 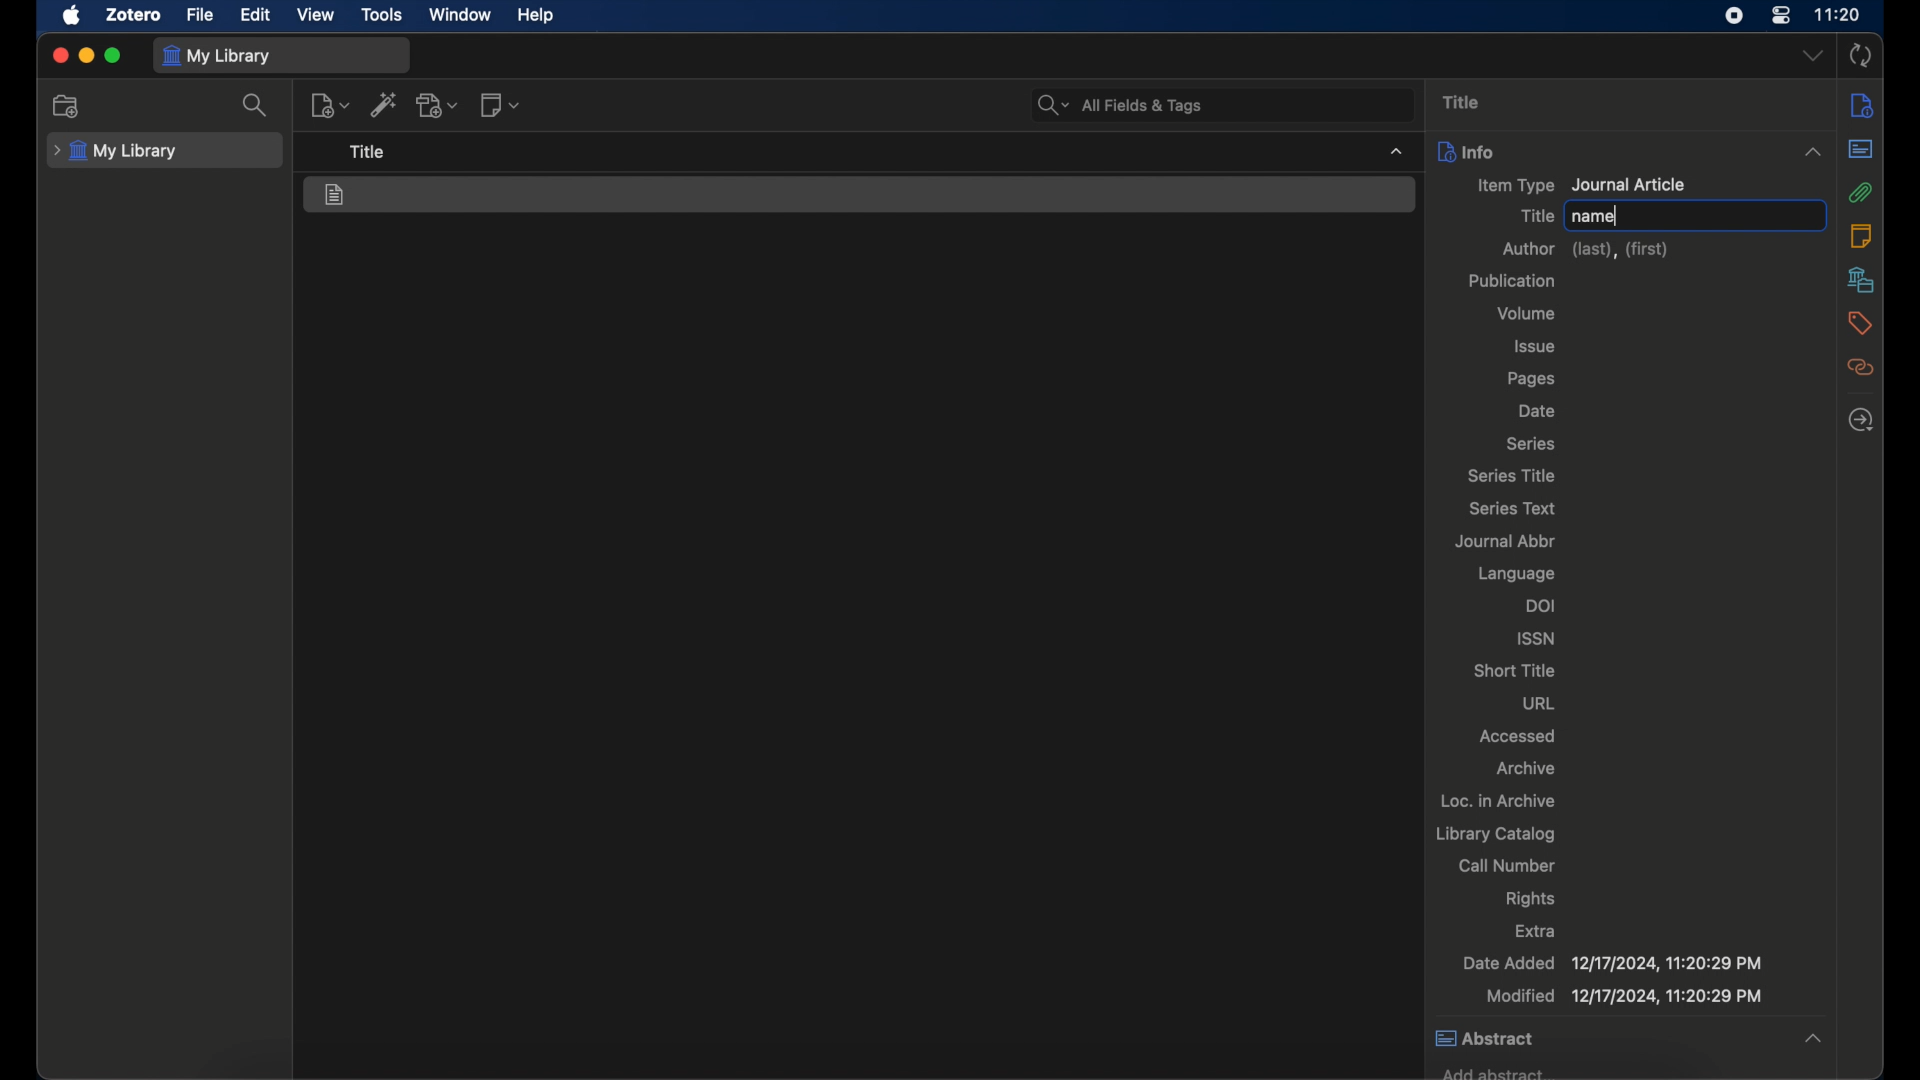 I want to click on info, so click(x=1858, y=104).